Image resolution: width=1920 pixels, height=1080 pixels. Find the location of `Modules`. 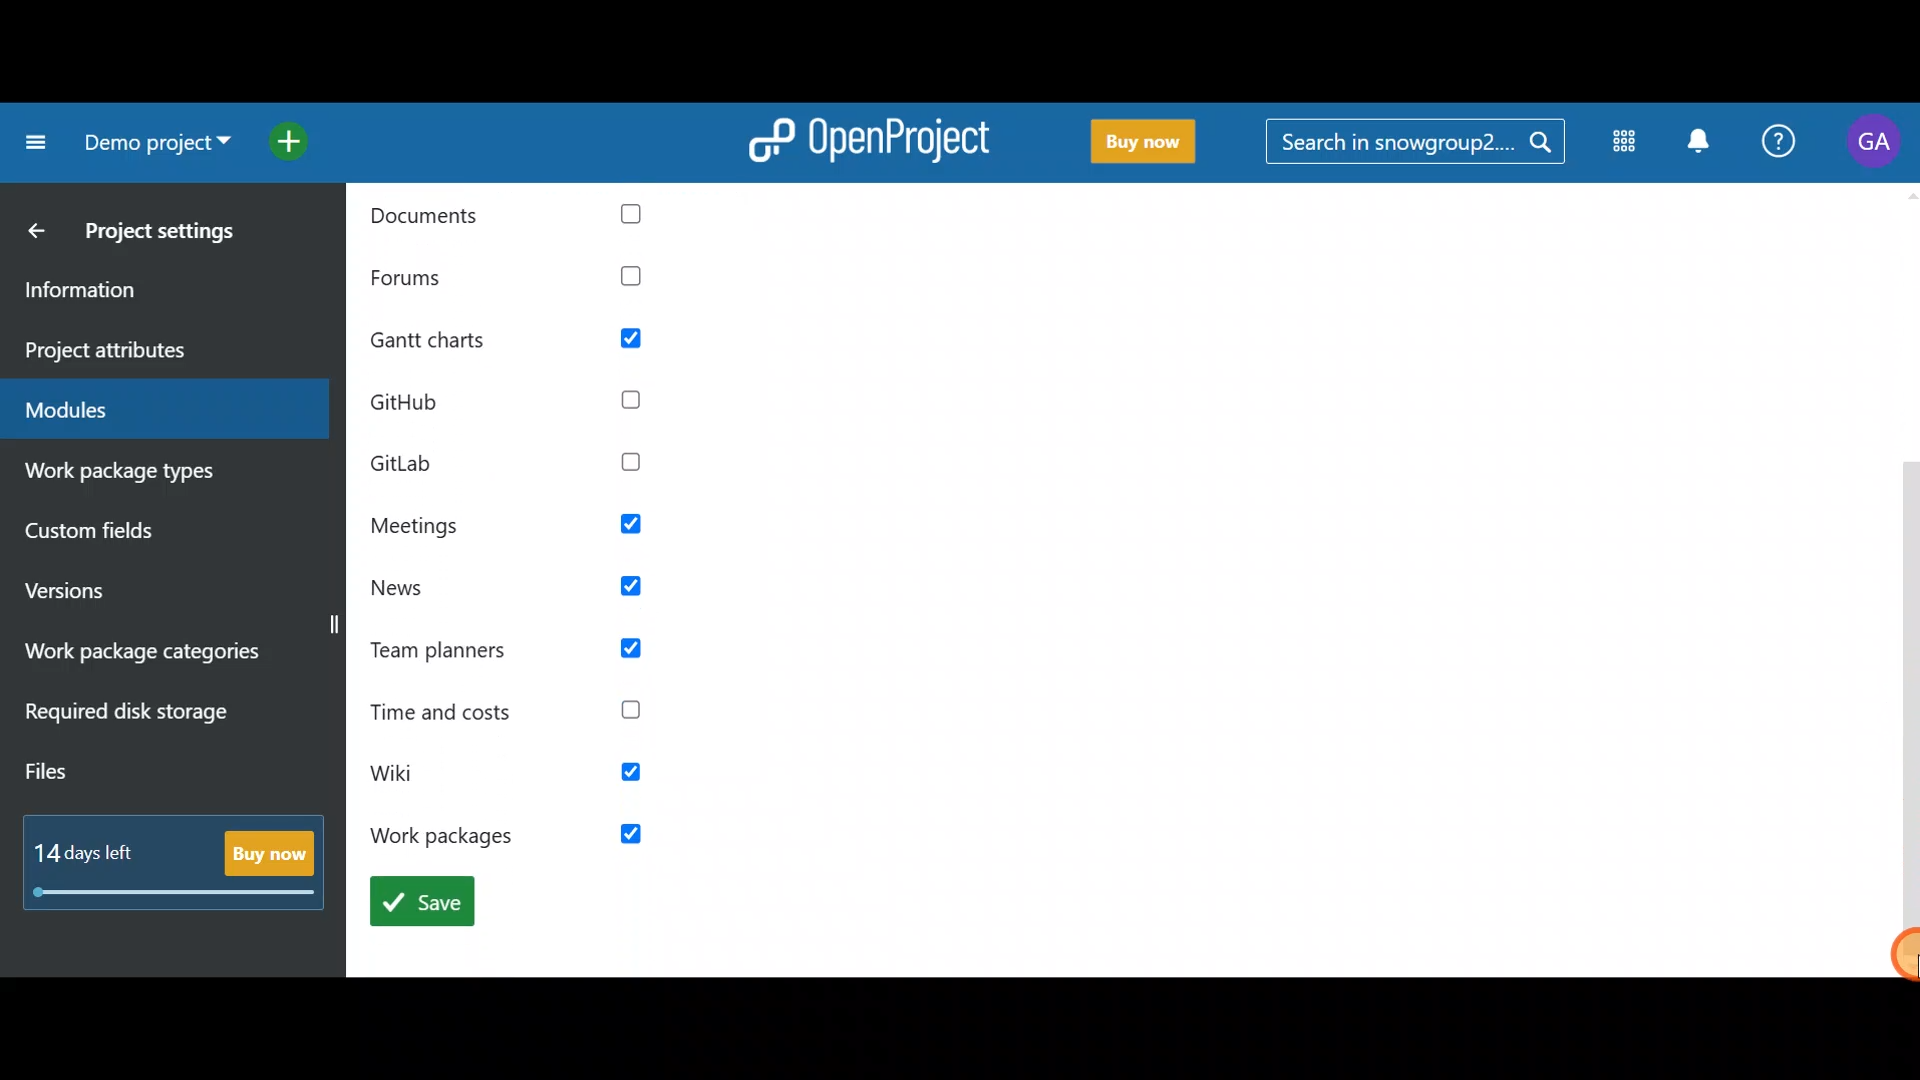

Modules is located at coordinates (152, 410).